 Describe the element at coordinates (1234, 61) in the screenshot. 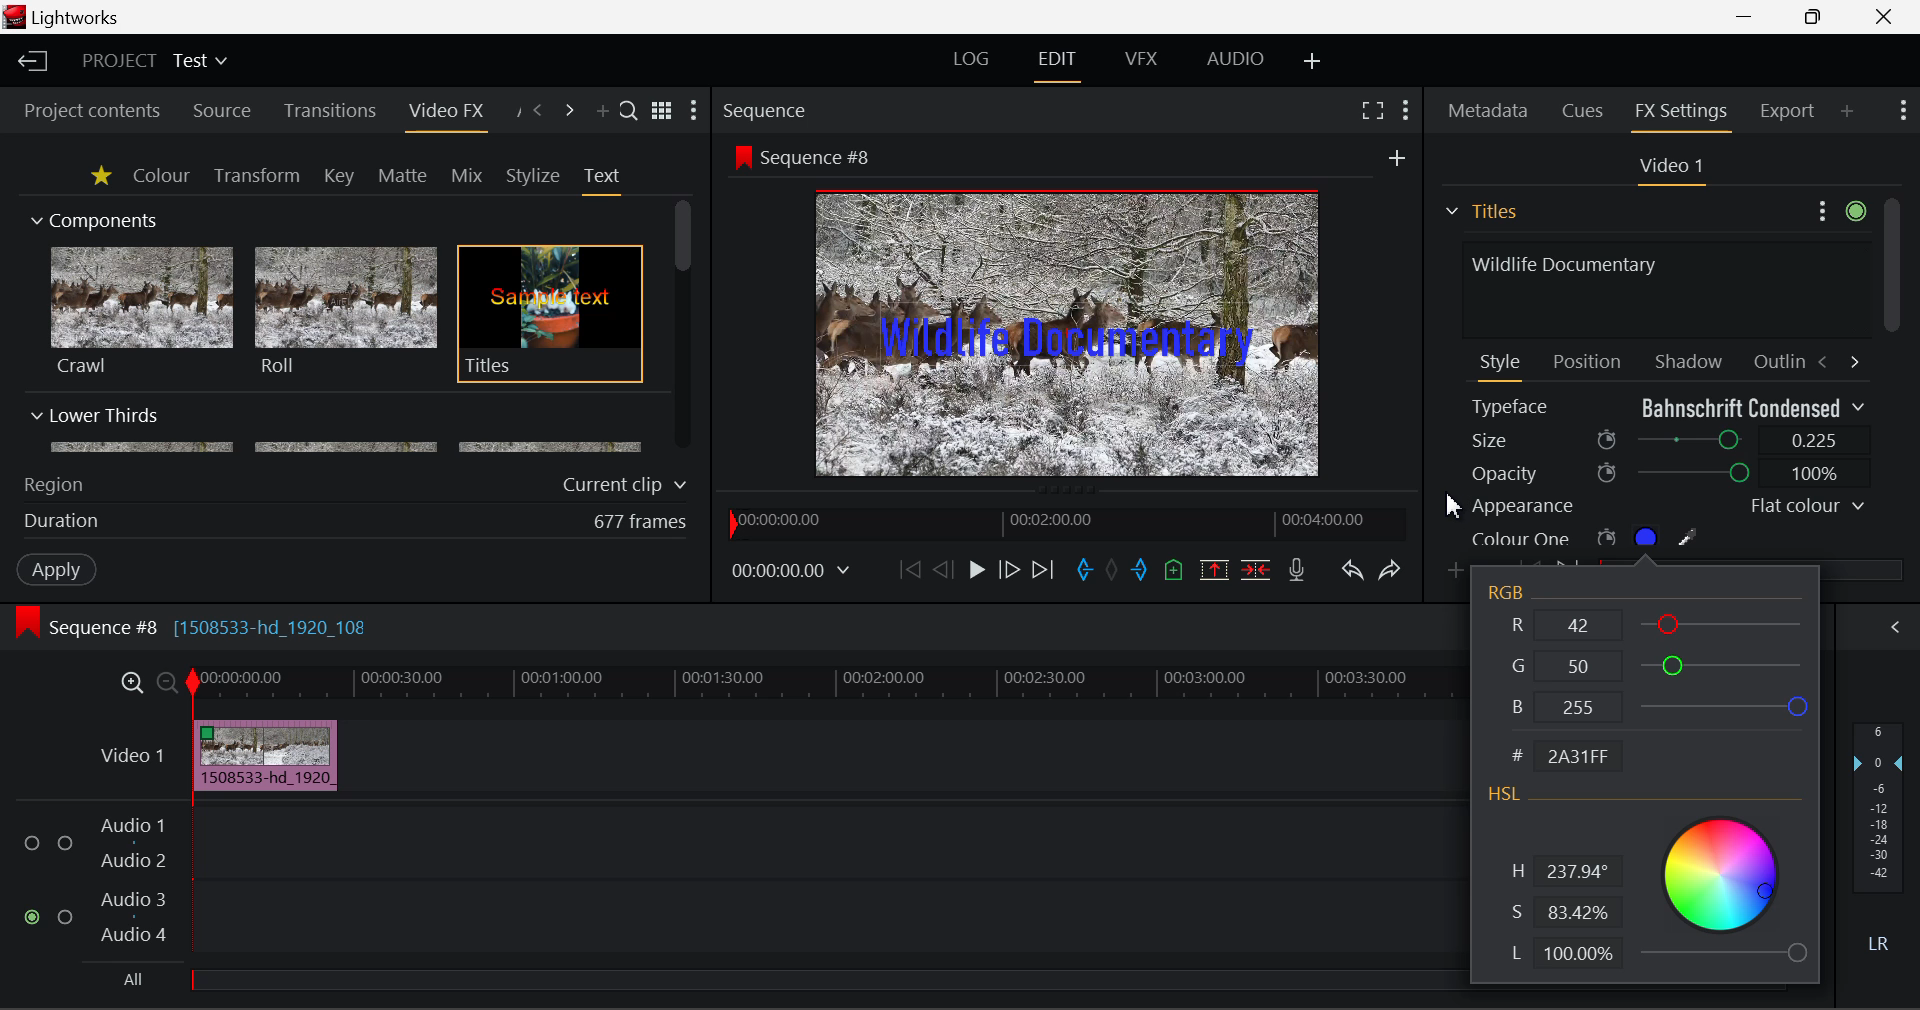

I see `AUDIO Layout` at that location.